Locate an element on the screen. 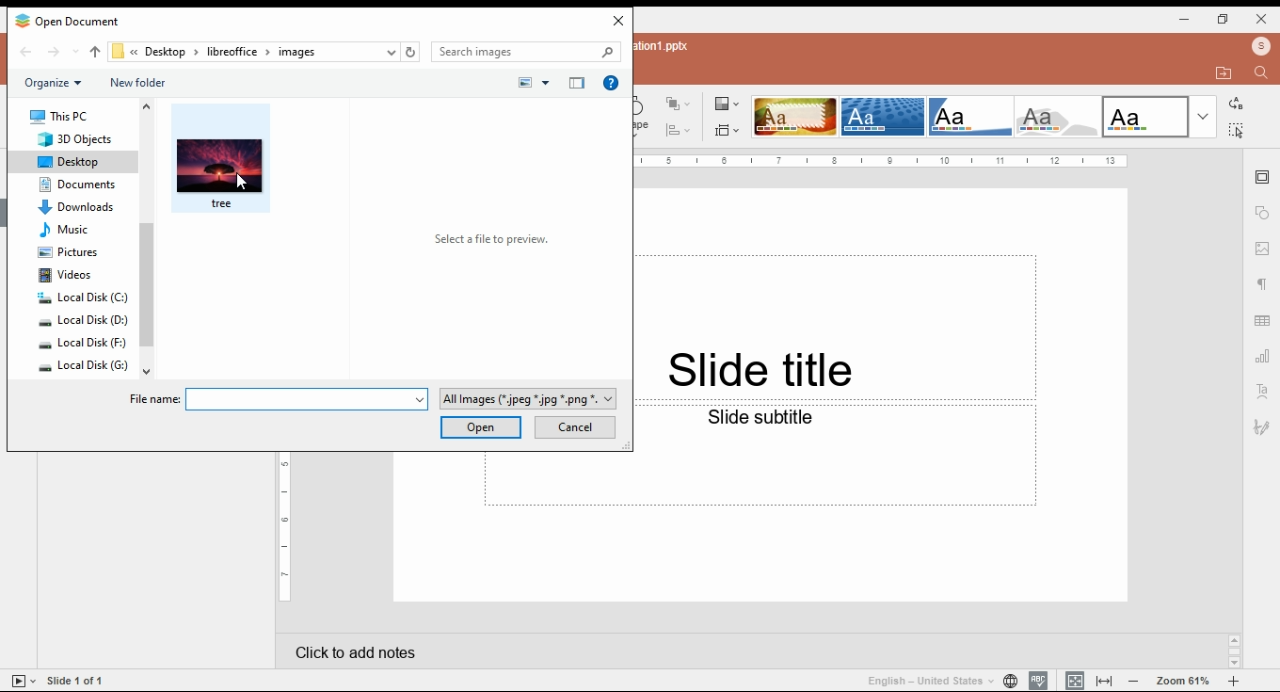 This screenshot has width=1280, height=692. charts  settings is located at coordinates (1263, 354).